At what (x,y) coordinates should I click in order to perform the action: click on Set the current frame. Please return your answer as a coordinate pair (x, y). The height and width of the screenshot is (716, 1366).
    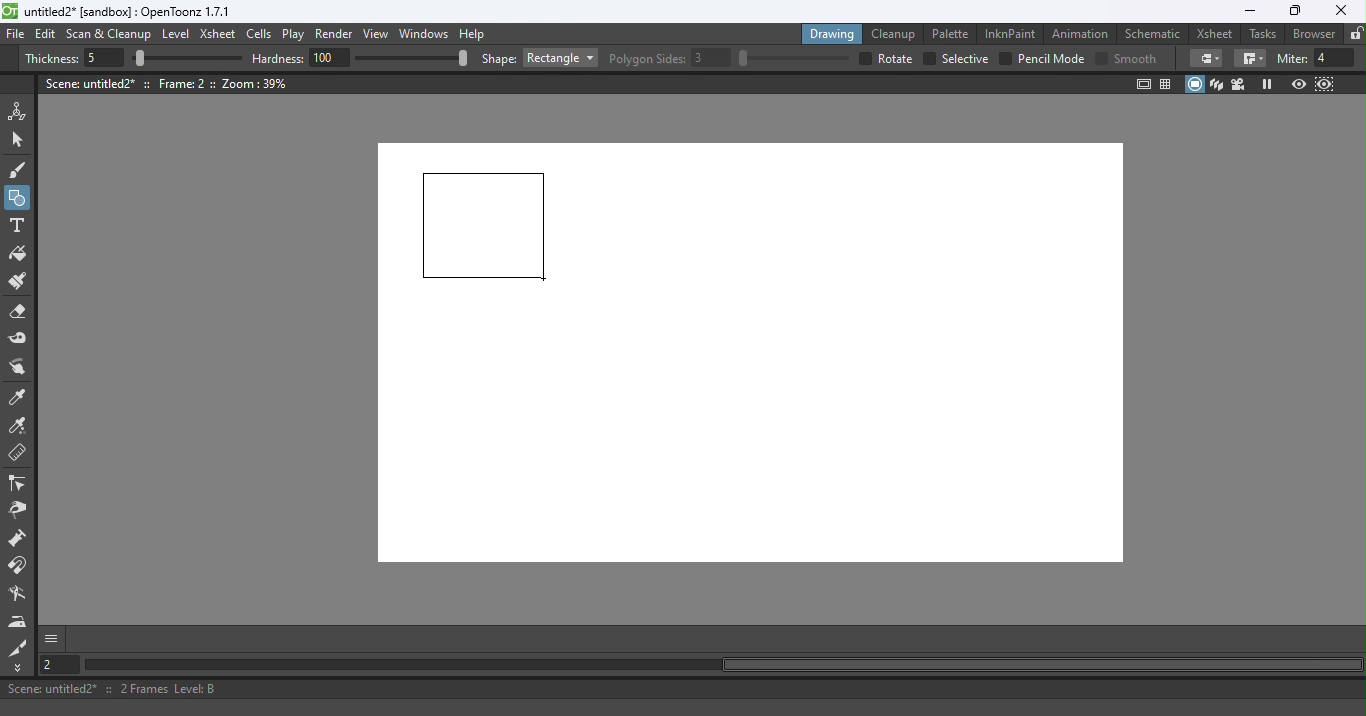
    Looking at the image, I should click on (57, 664).